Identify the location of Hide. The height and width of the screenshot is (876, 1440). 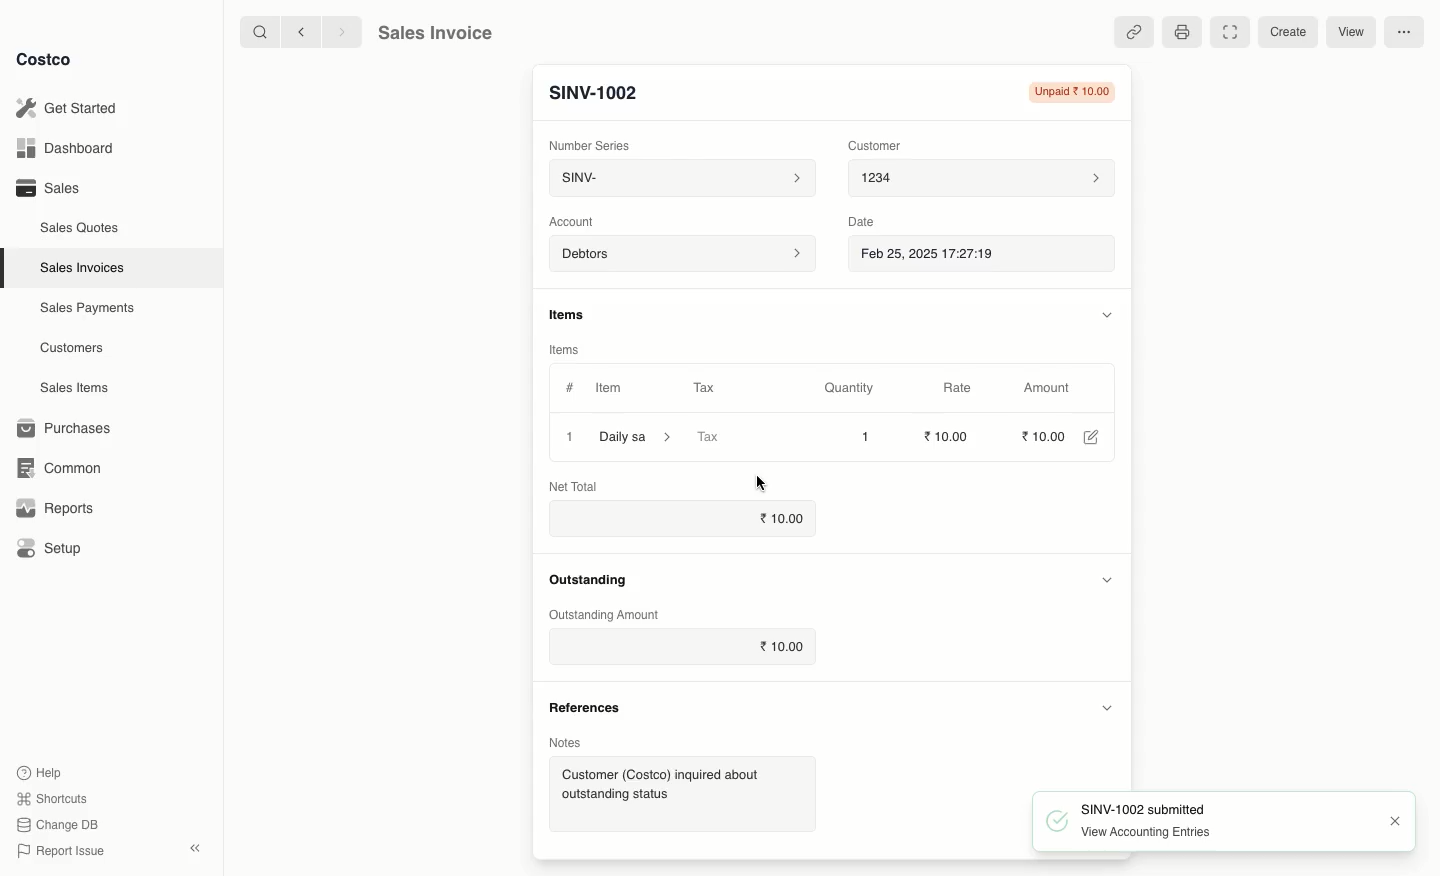
(1108, 707).